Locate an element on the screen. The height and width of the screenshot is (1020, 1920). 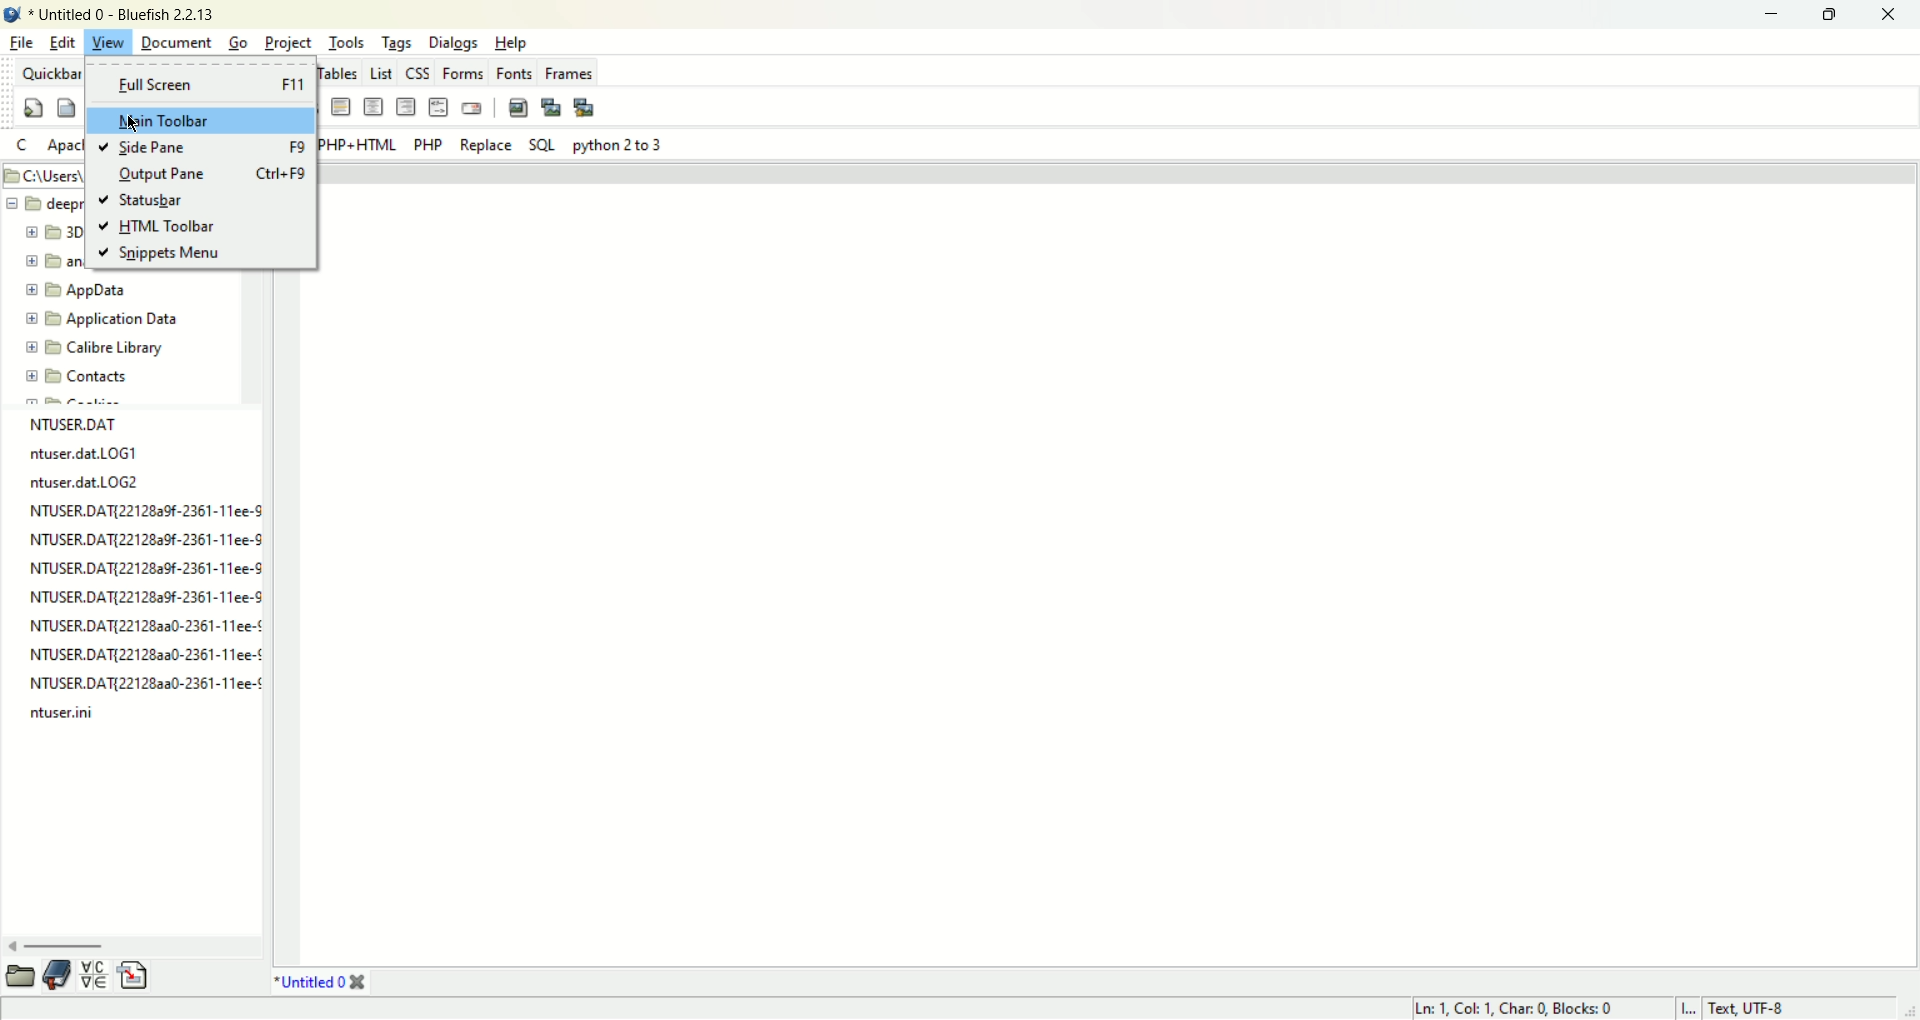
center is located at coordinates (373, 106).